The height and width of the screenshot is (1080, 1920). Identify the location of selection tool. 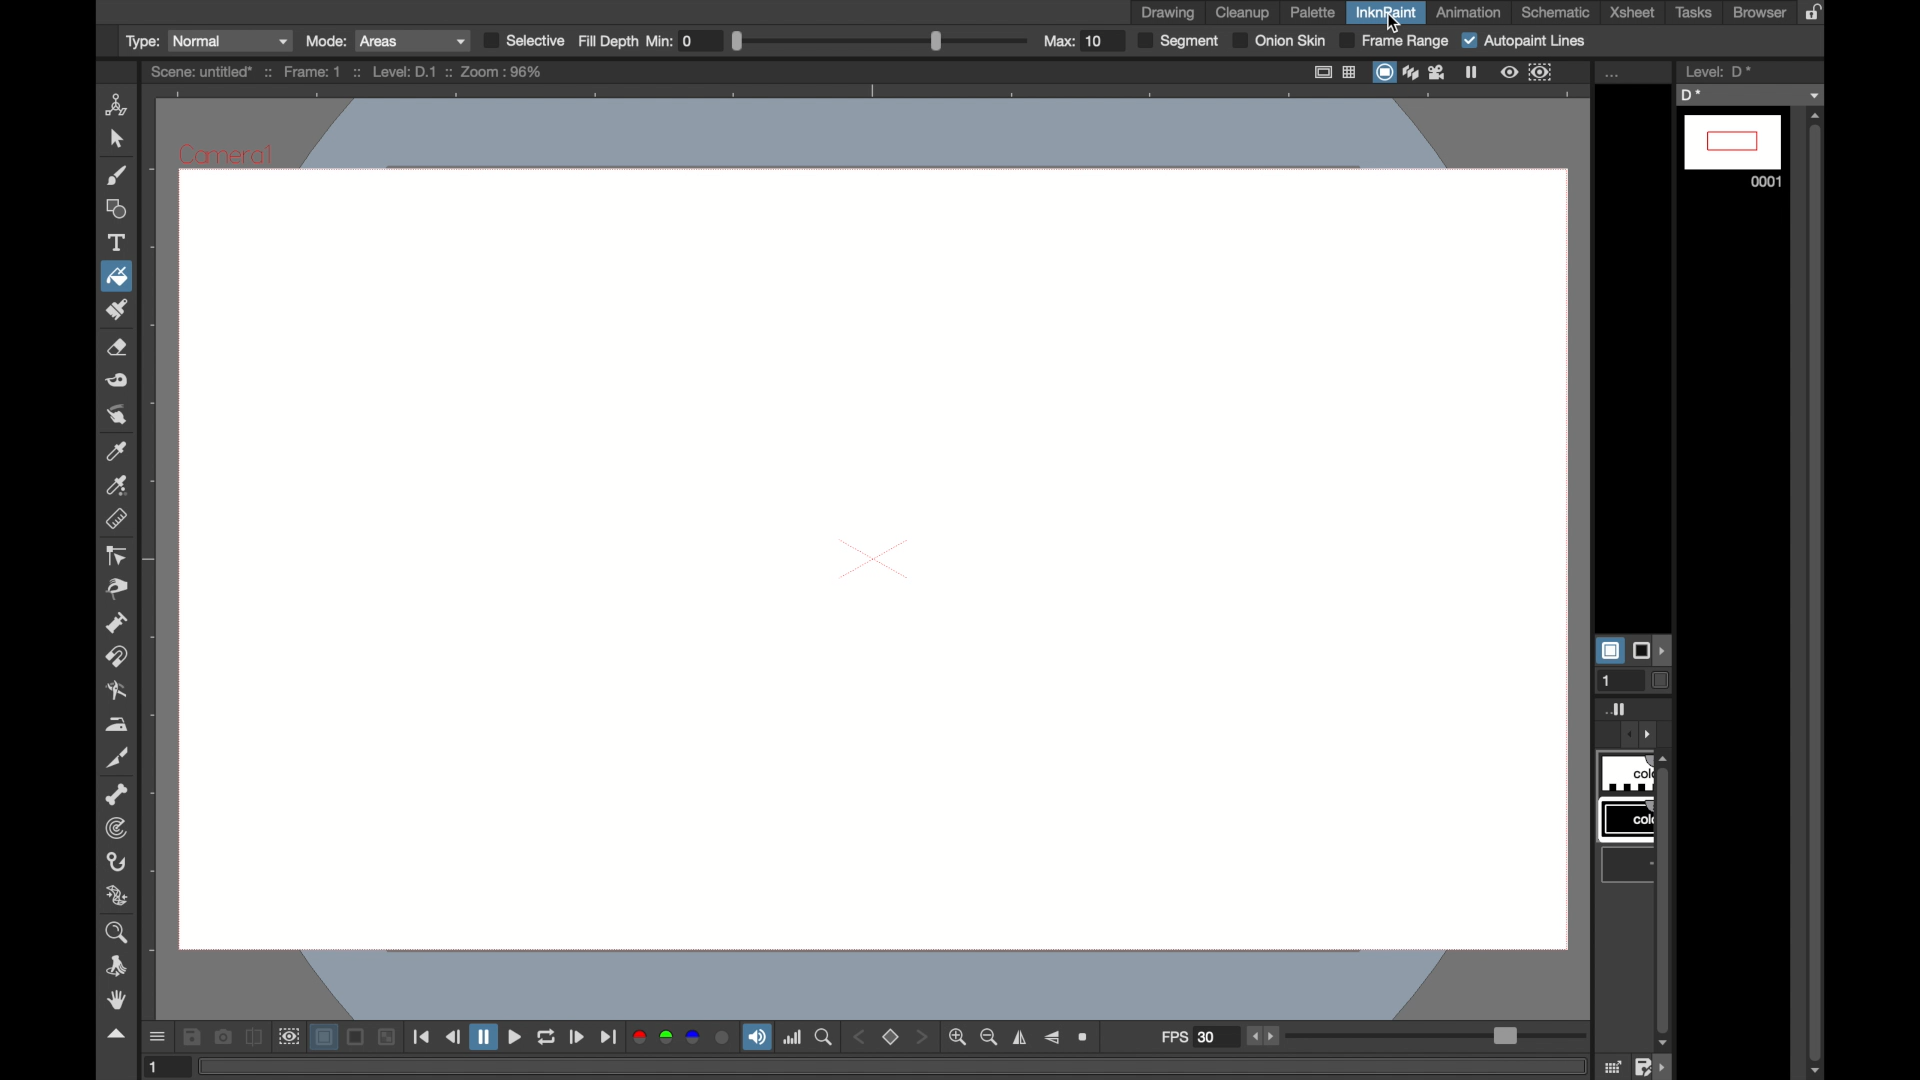
(115, 140).